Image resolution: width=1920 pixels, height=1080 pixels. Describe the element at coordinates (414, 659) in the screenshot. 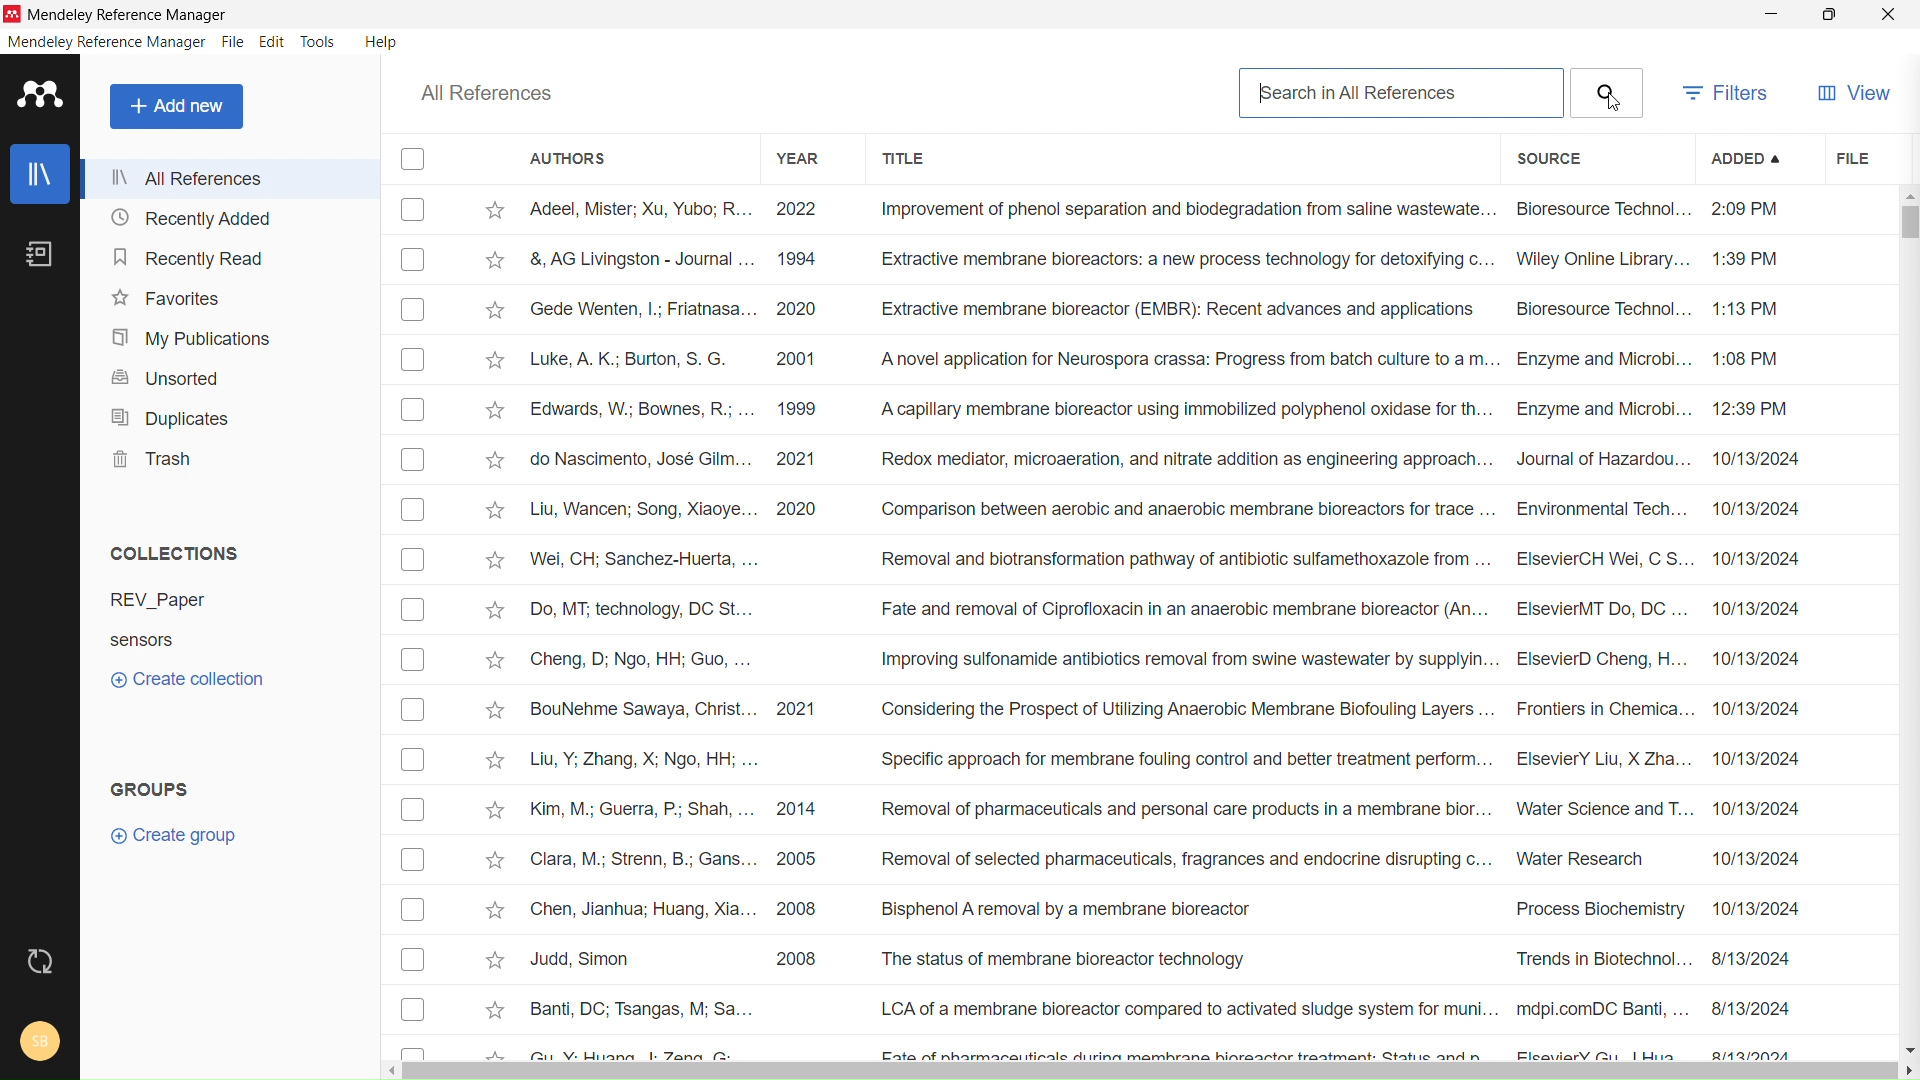

I see `Checkbox` at that location.